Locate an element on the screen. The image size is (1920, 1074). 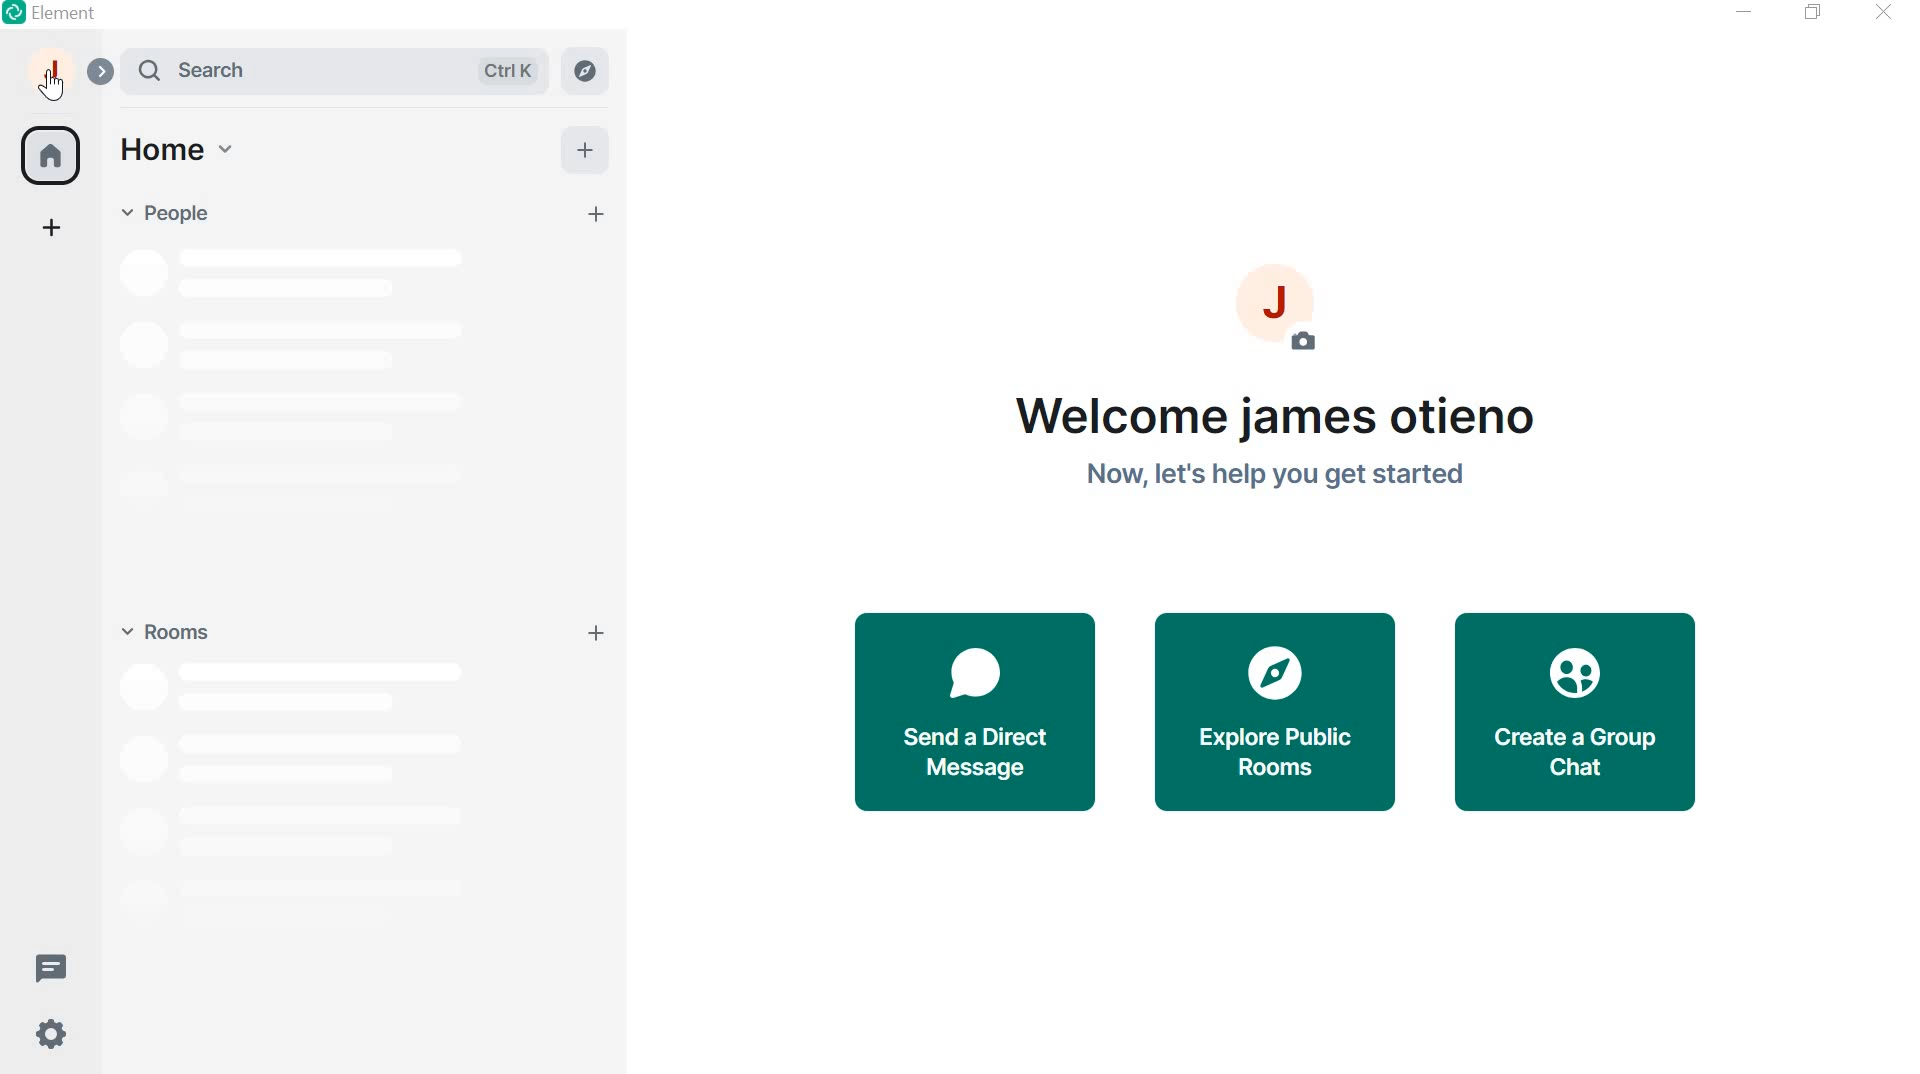
EXPLORE PUBLIC ROOMS is located at coordinates (1276, 713).